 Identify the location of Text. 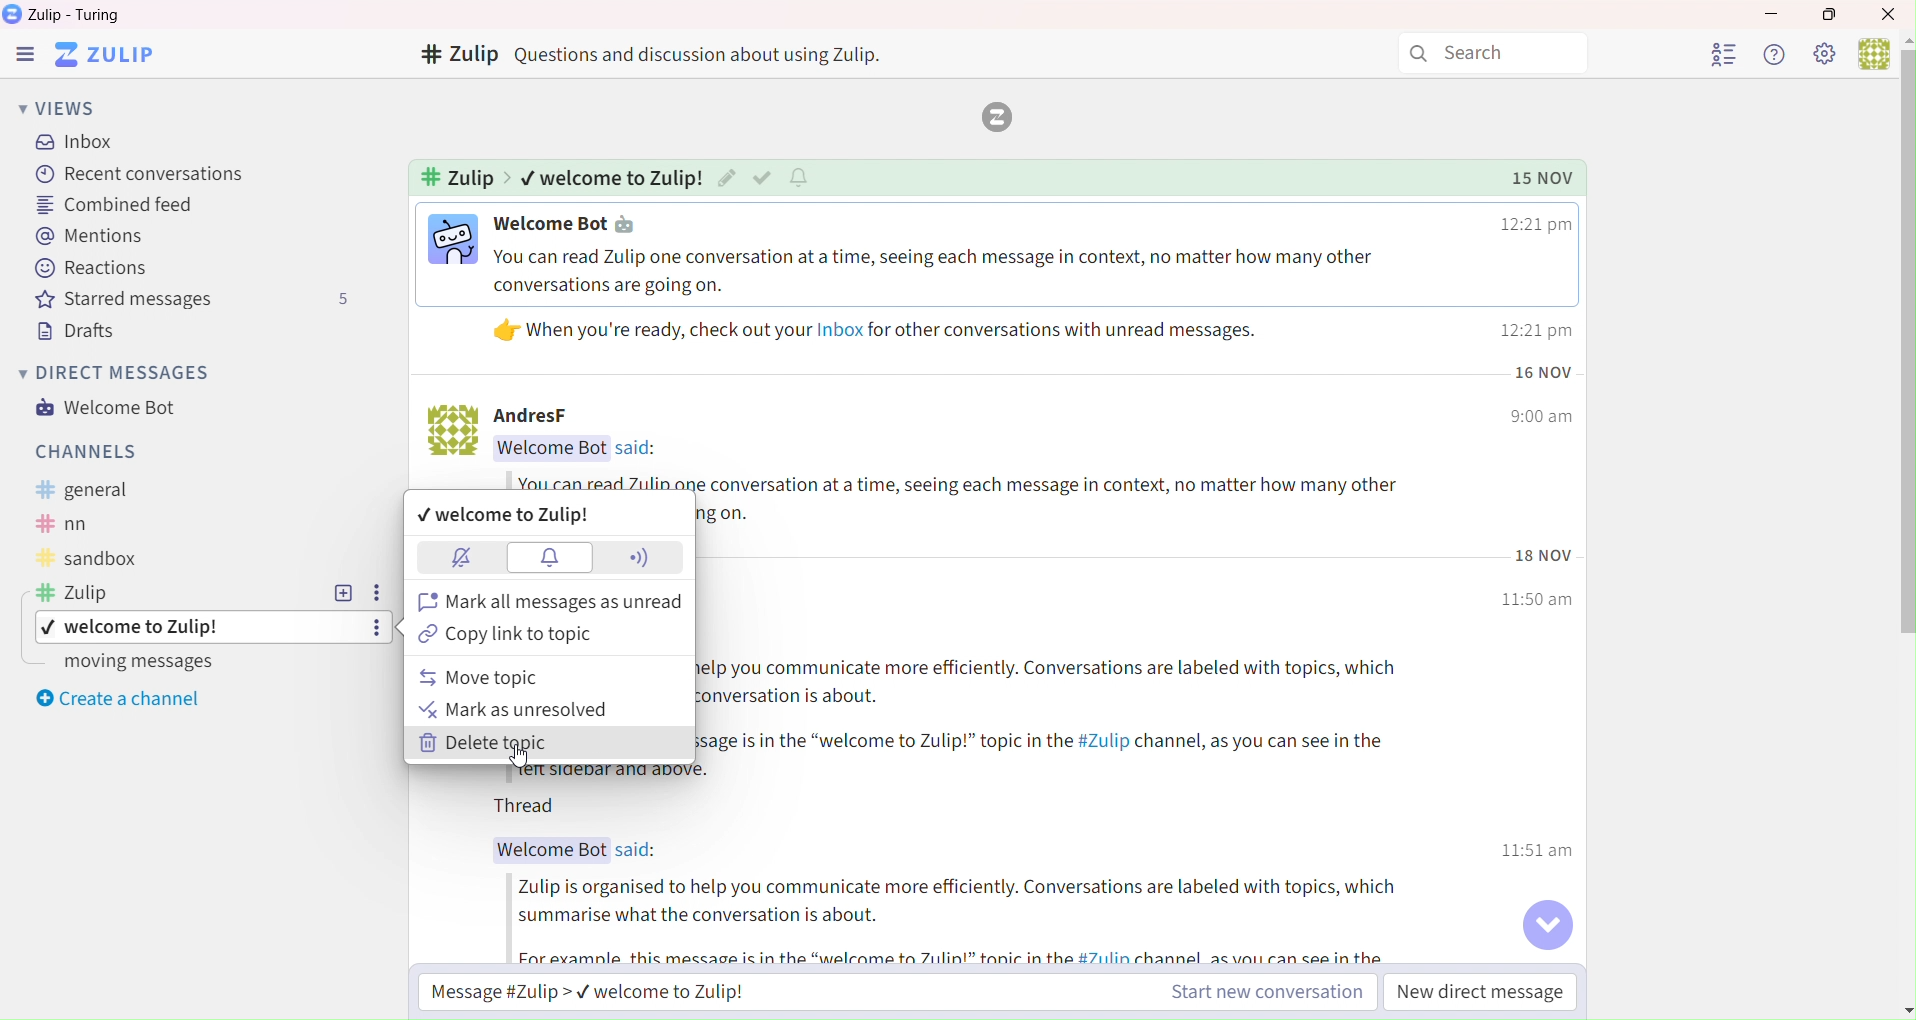
(972, 903).